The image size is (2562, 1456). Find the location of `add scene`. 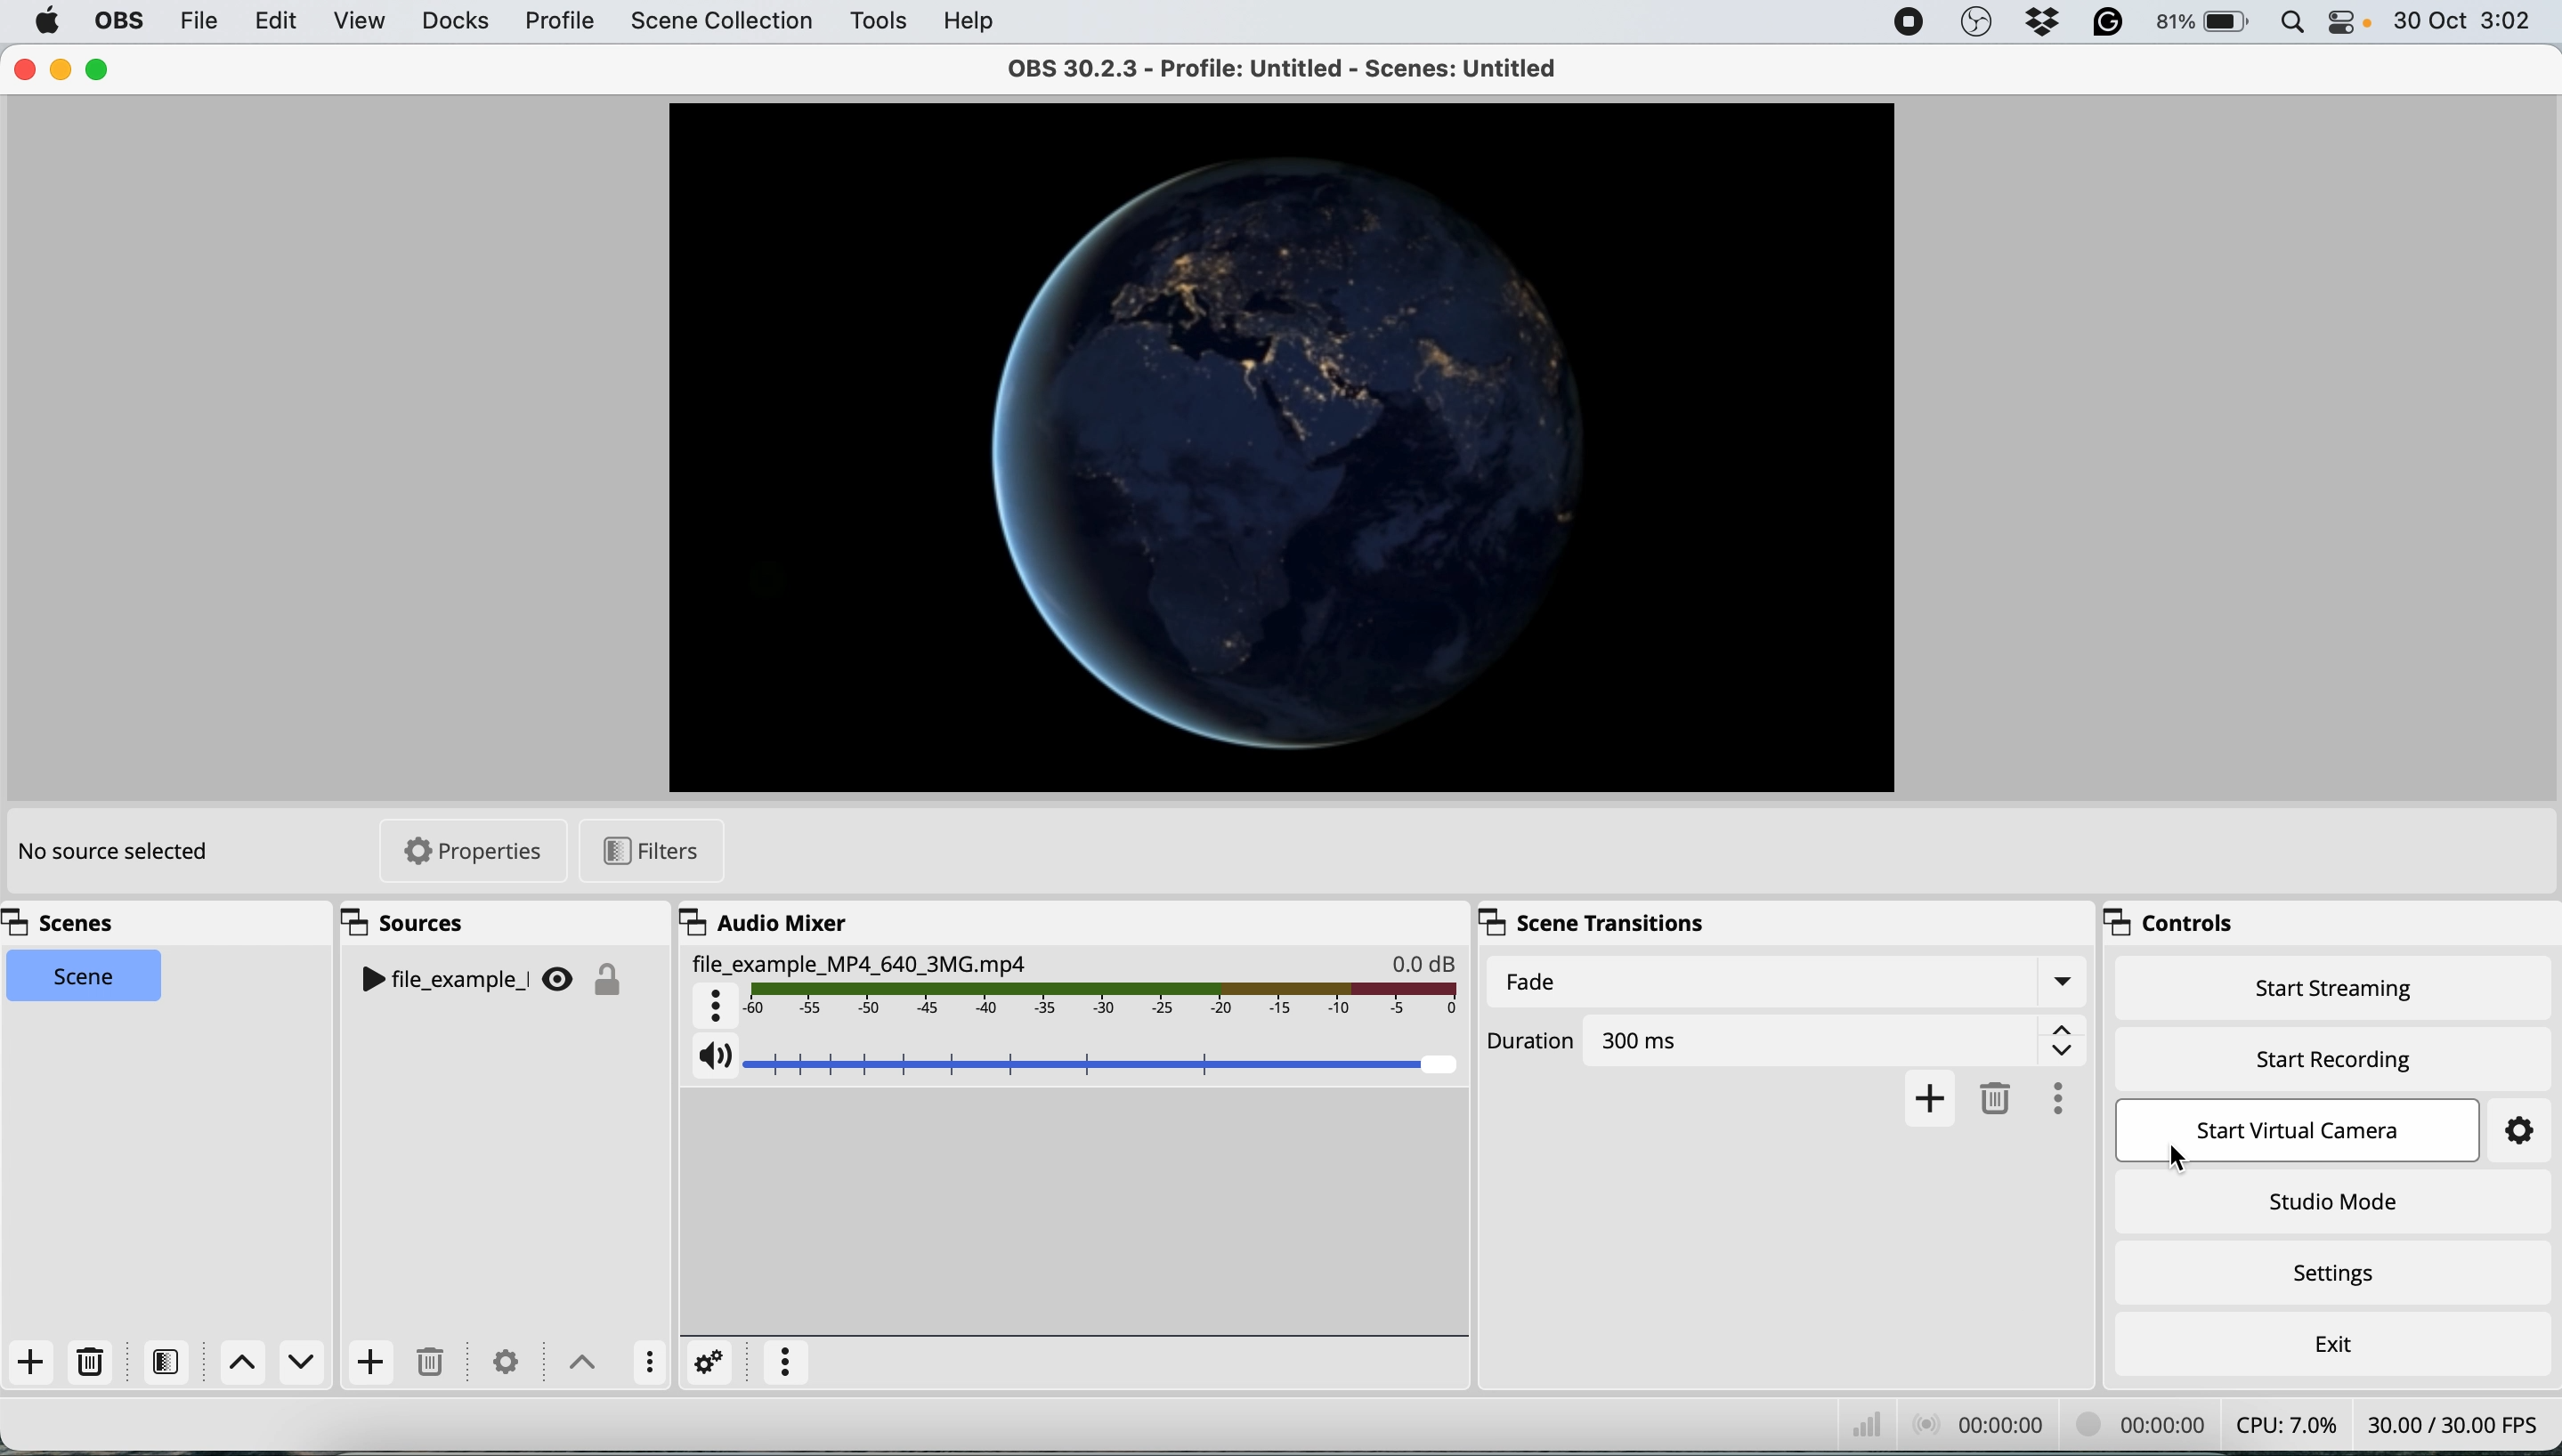

add scene is located at coordinates (28, 1359).